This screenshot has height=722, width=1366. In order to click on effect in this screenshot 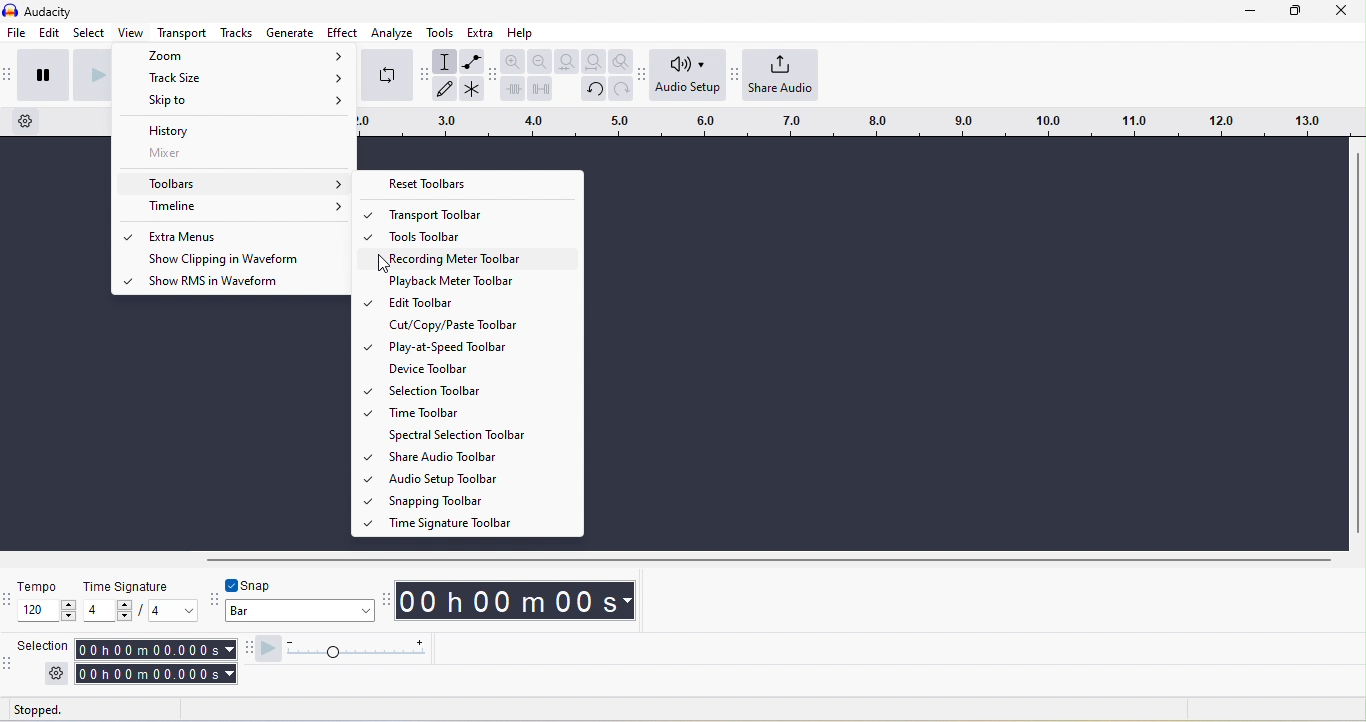, I will do `click(342, 32)`.